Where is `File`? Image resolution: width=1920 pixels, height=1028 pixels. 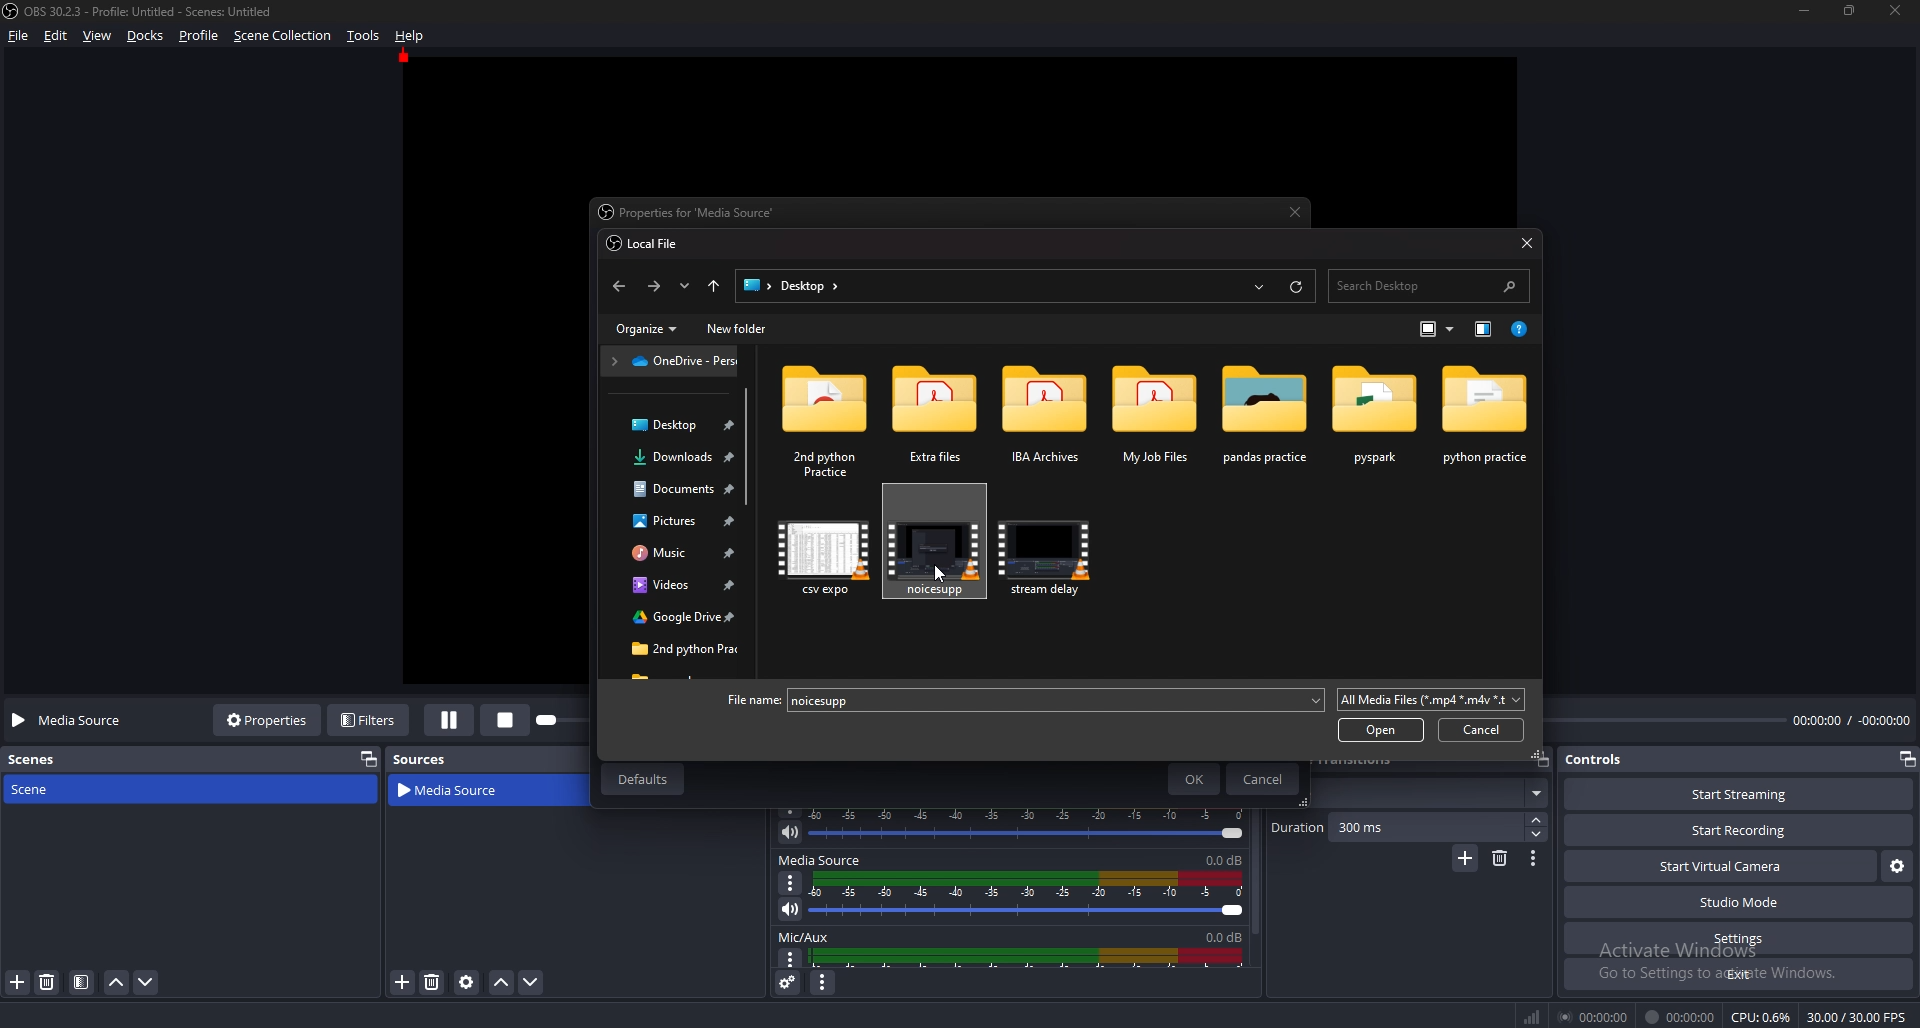 File is located at coordinates (22, 36).